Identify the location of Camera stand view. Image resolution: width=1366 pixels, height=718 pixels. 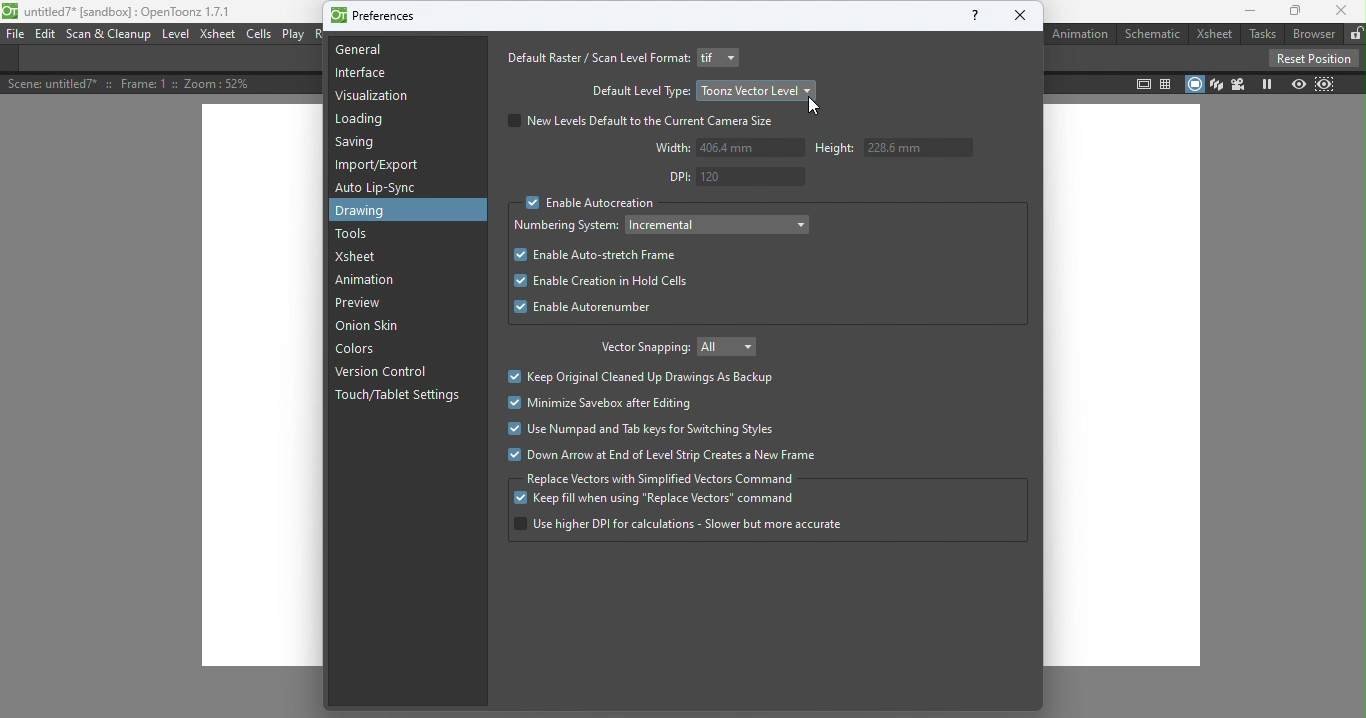
(1195, 84).